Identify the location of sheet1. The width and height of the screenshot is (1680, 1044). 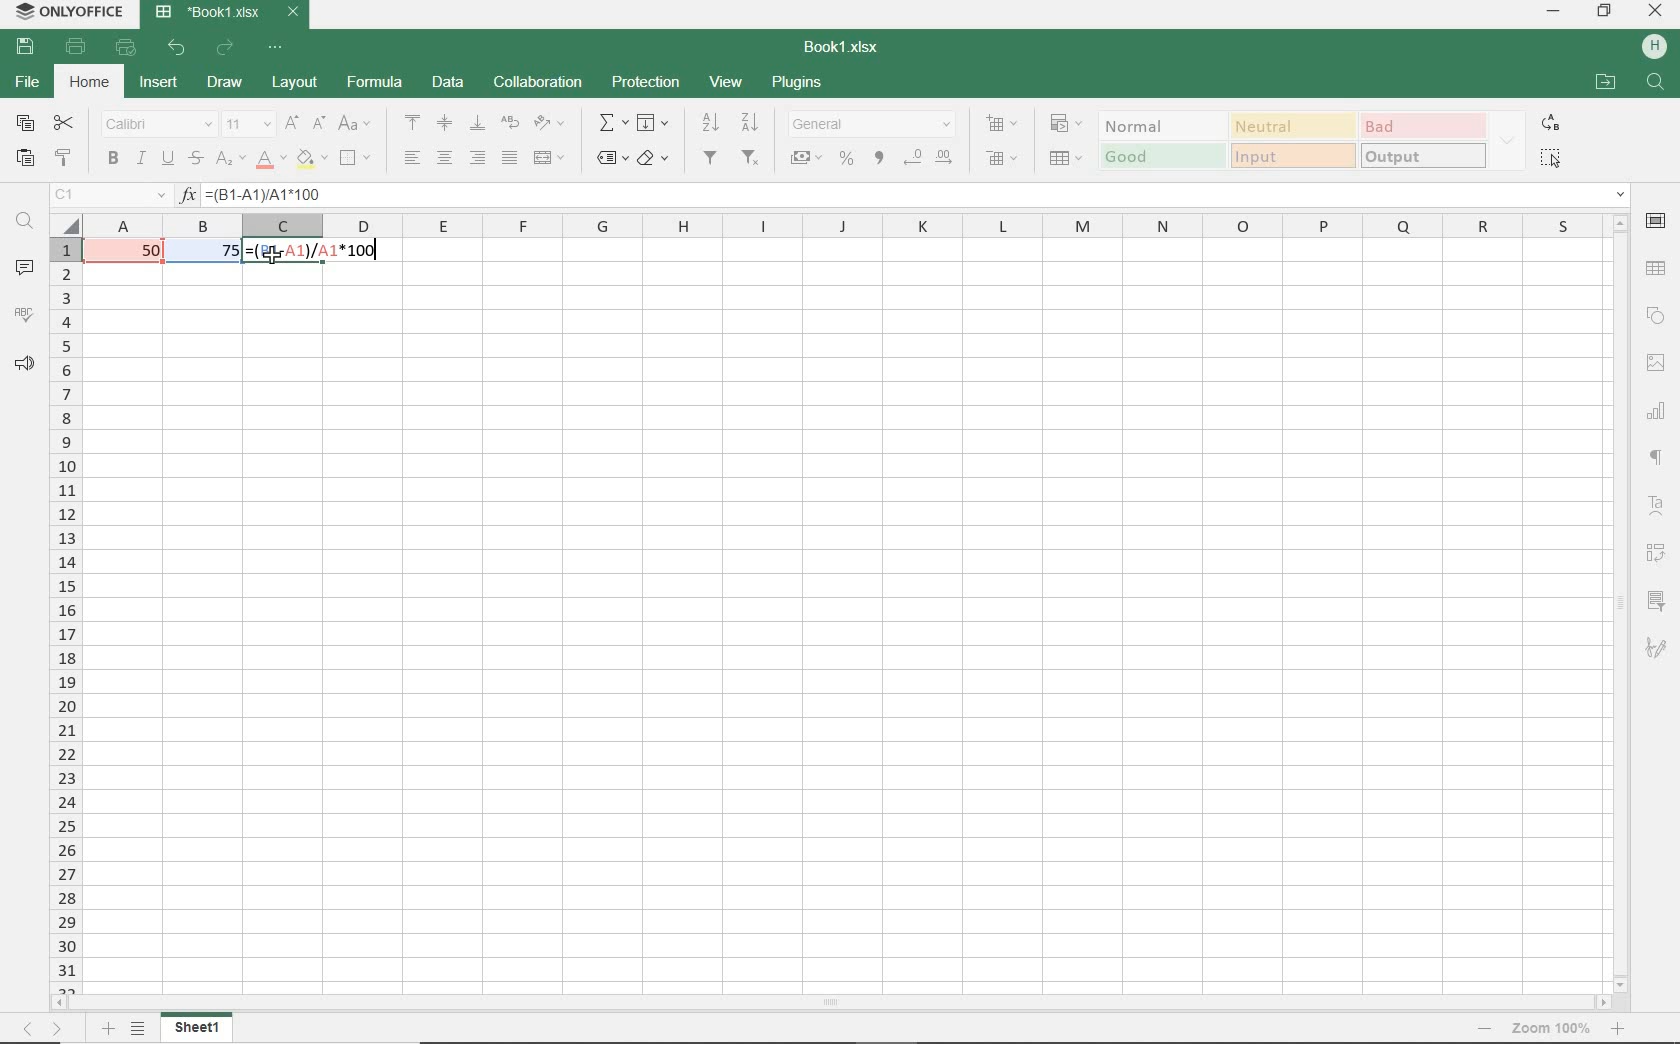
(201, 1027).